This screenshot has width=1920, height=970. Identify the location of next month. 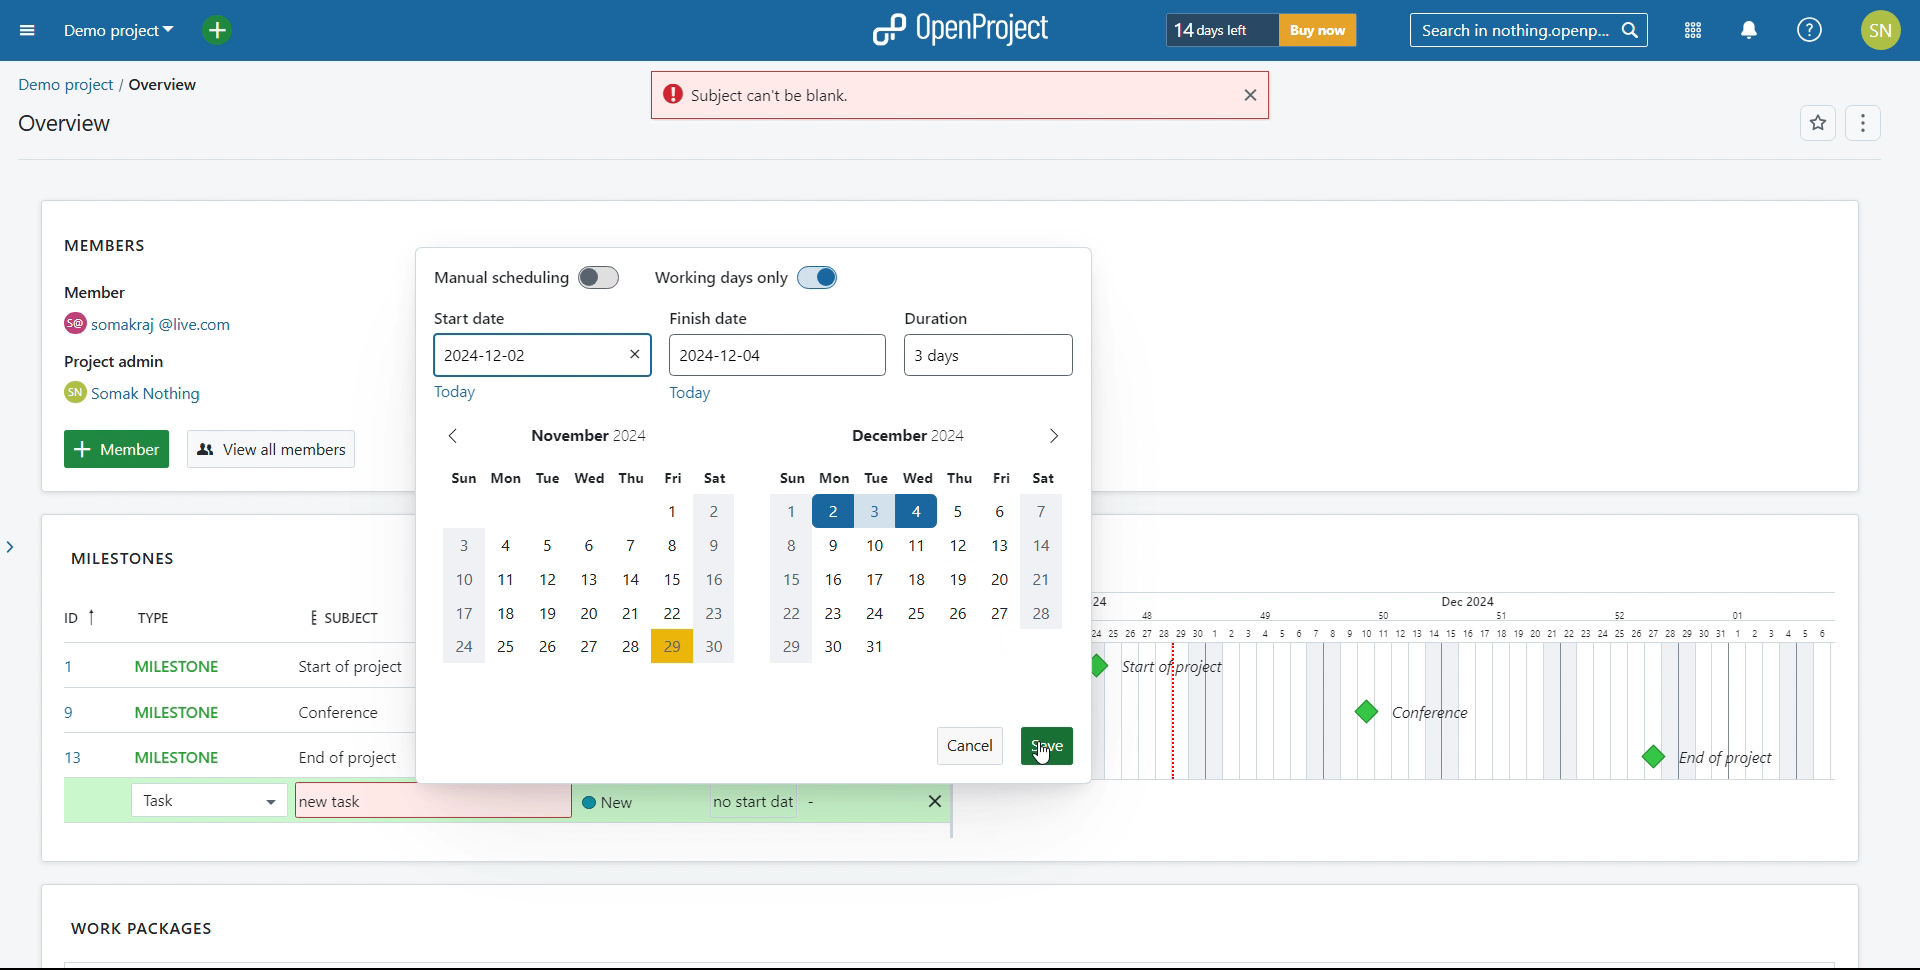
(1053, 437).